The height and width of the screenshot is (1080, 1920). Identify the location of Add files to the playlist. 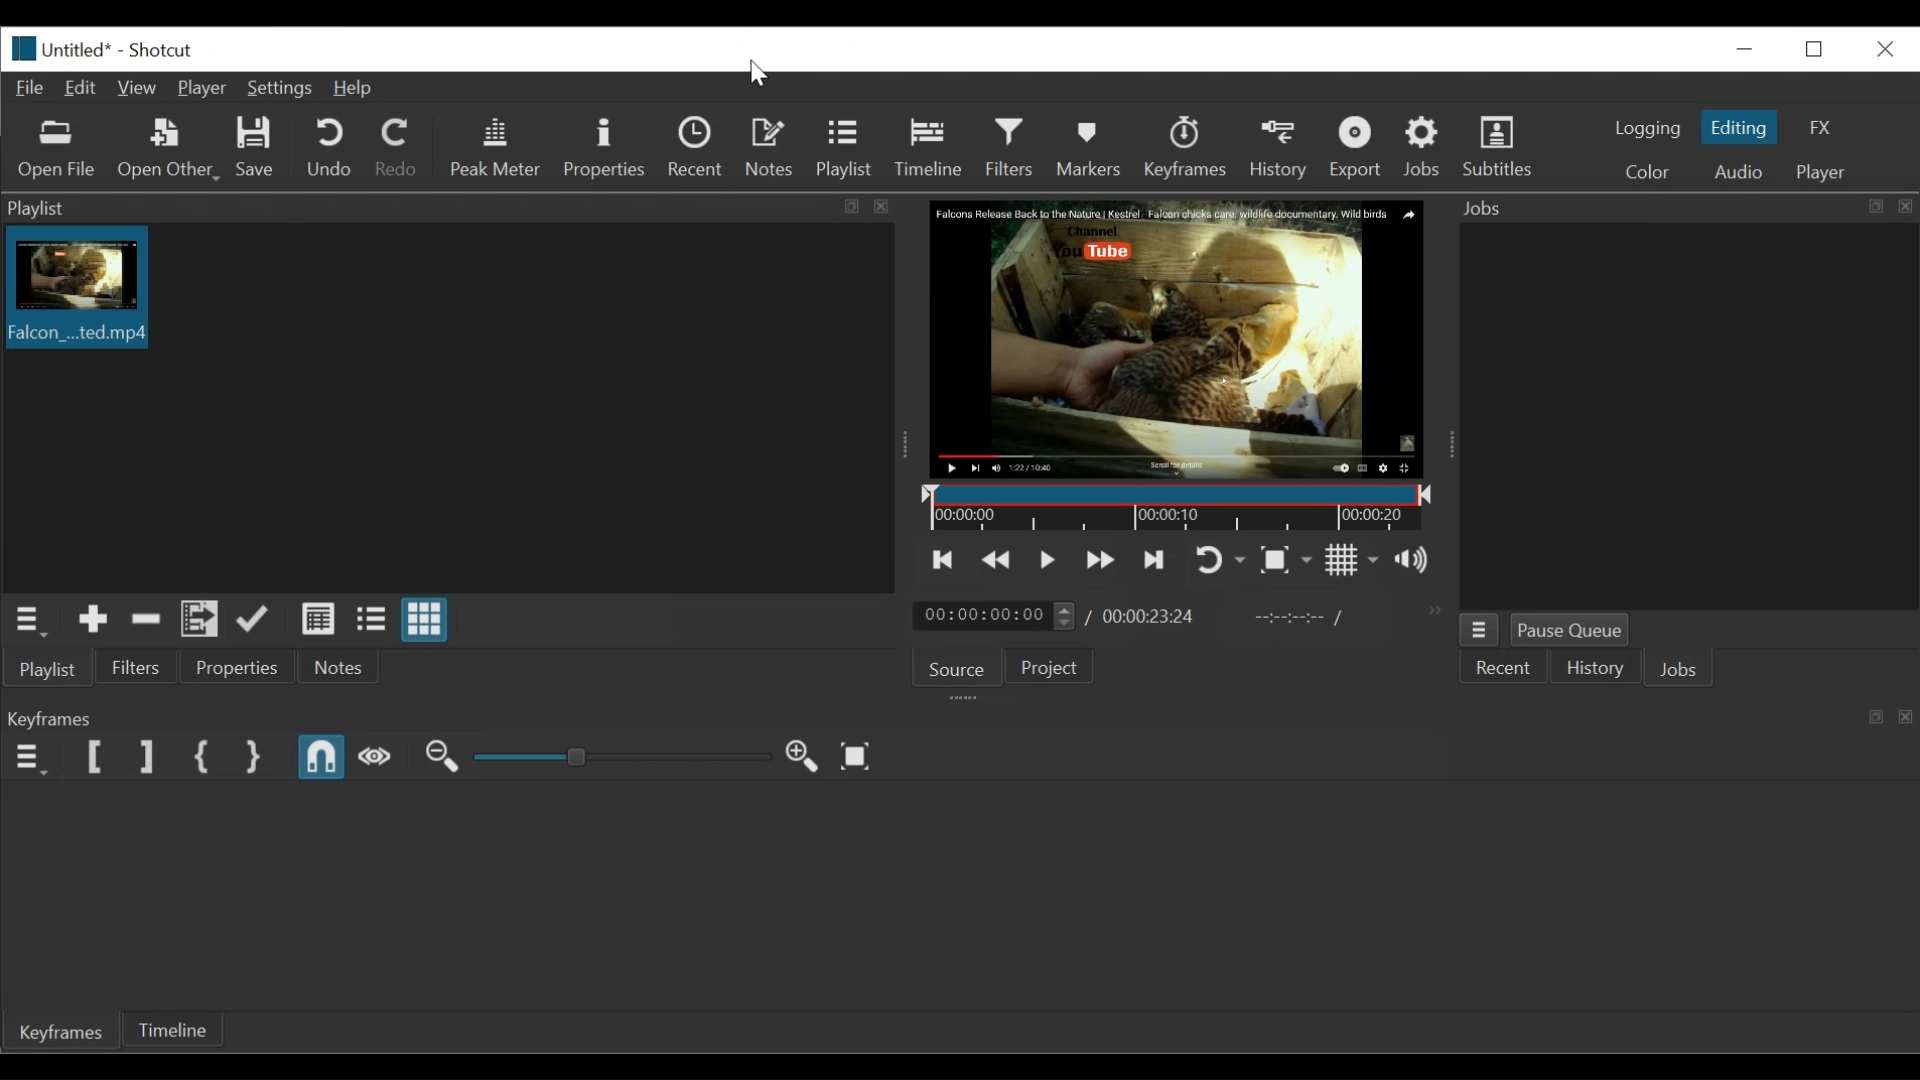
(199, 622).